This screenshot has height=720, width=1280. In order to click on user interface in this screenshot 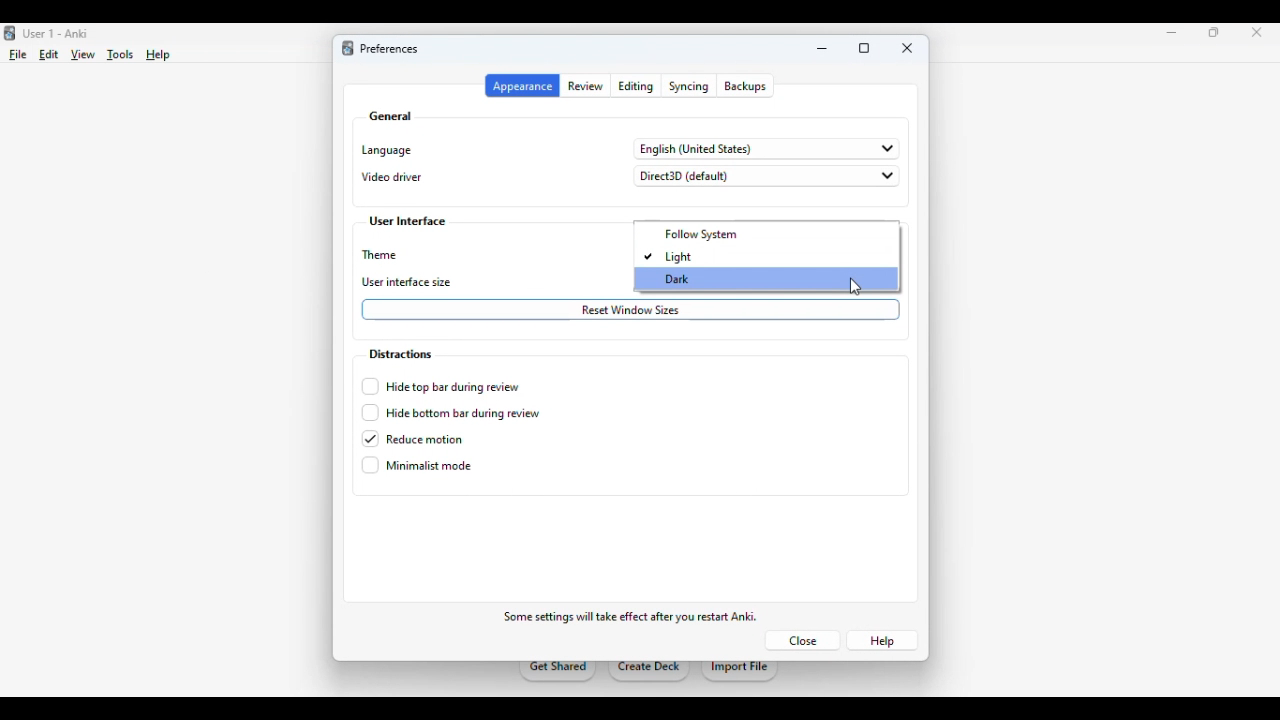, I will do `click(408, 222)`.